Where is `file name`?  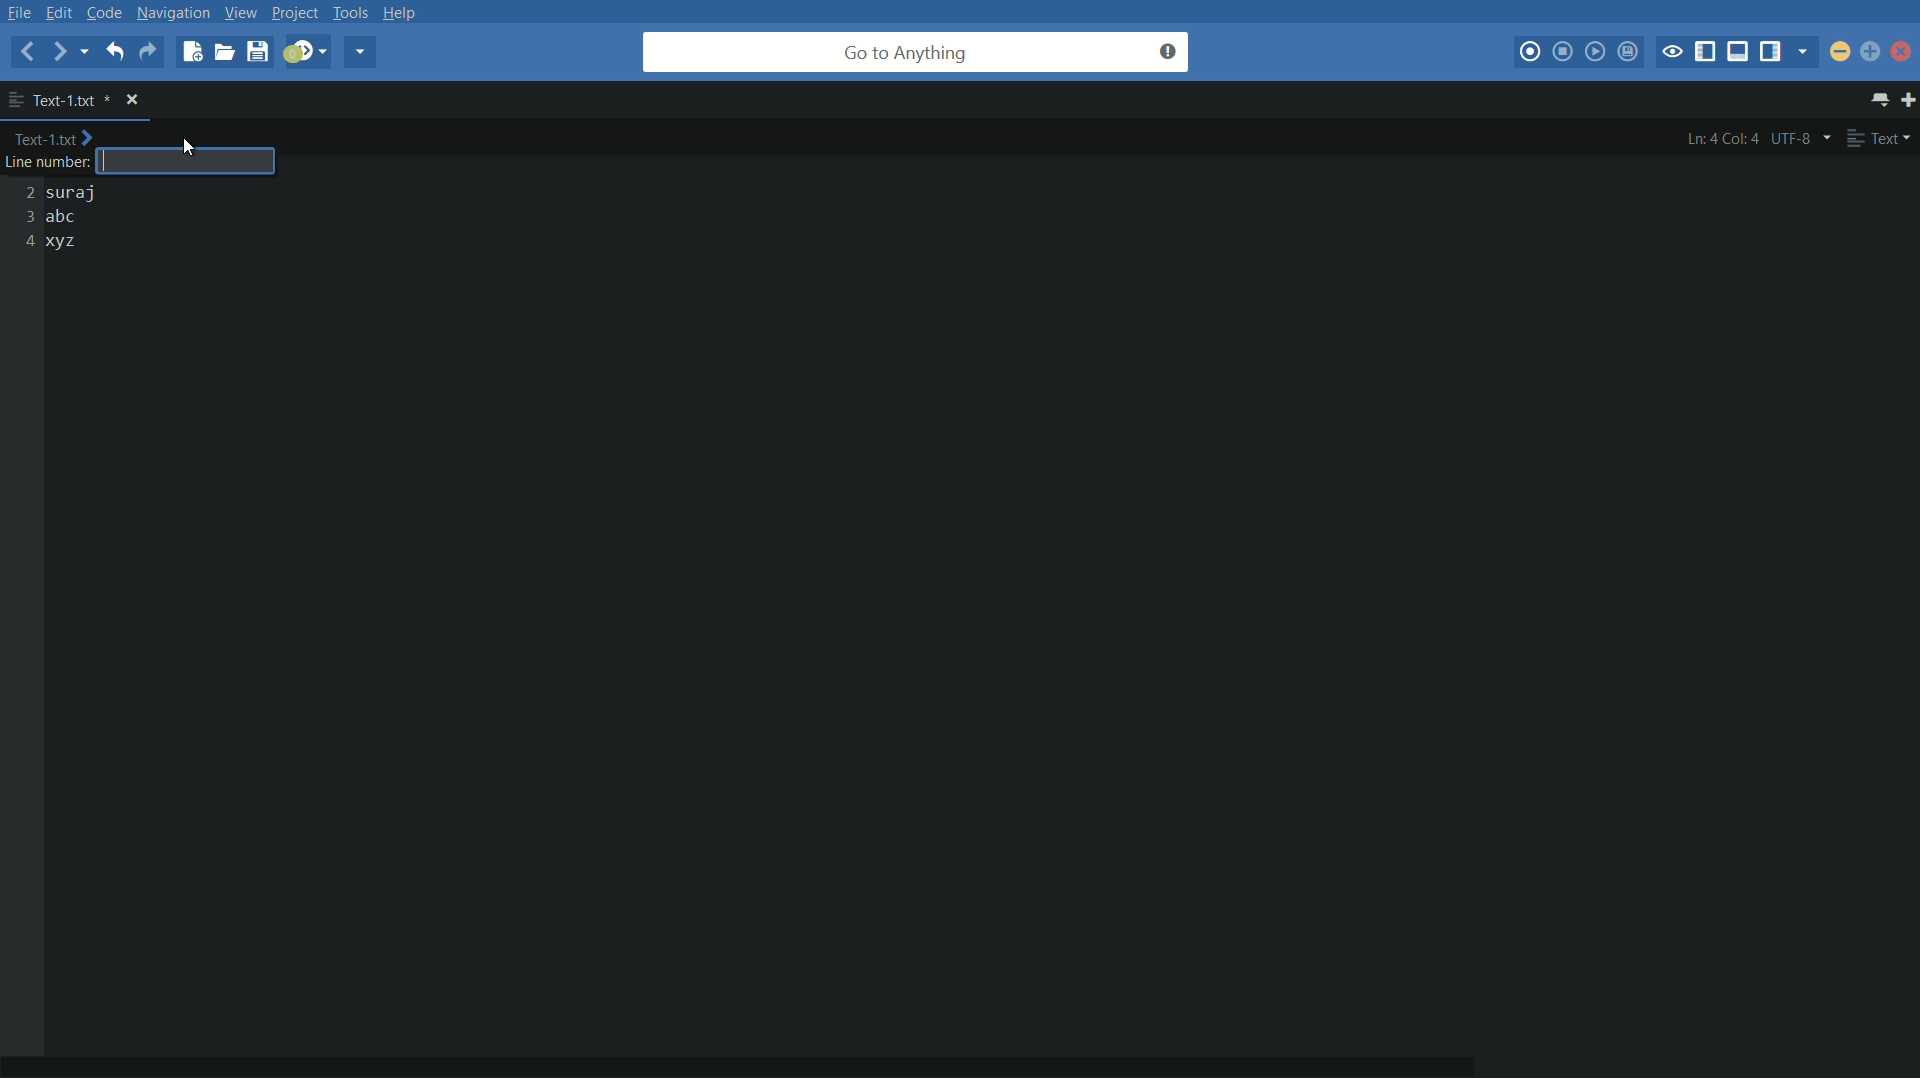 file name is located at coordinates (59, 99).